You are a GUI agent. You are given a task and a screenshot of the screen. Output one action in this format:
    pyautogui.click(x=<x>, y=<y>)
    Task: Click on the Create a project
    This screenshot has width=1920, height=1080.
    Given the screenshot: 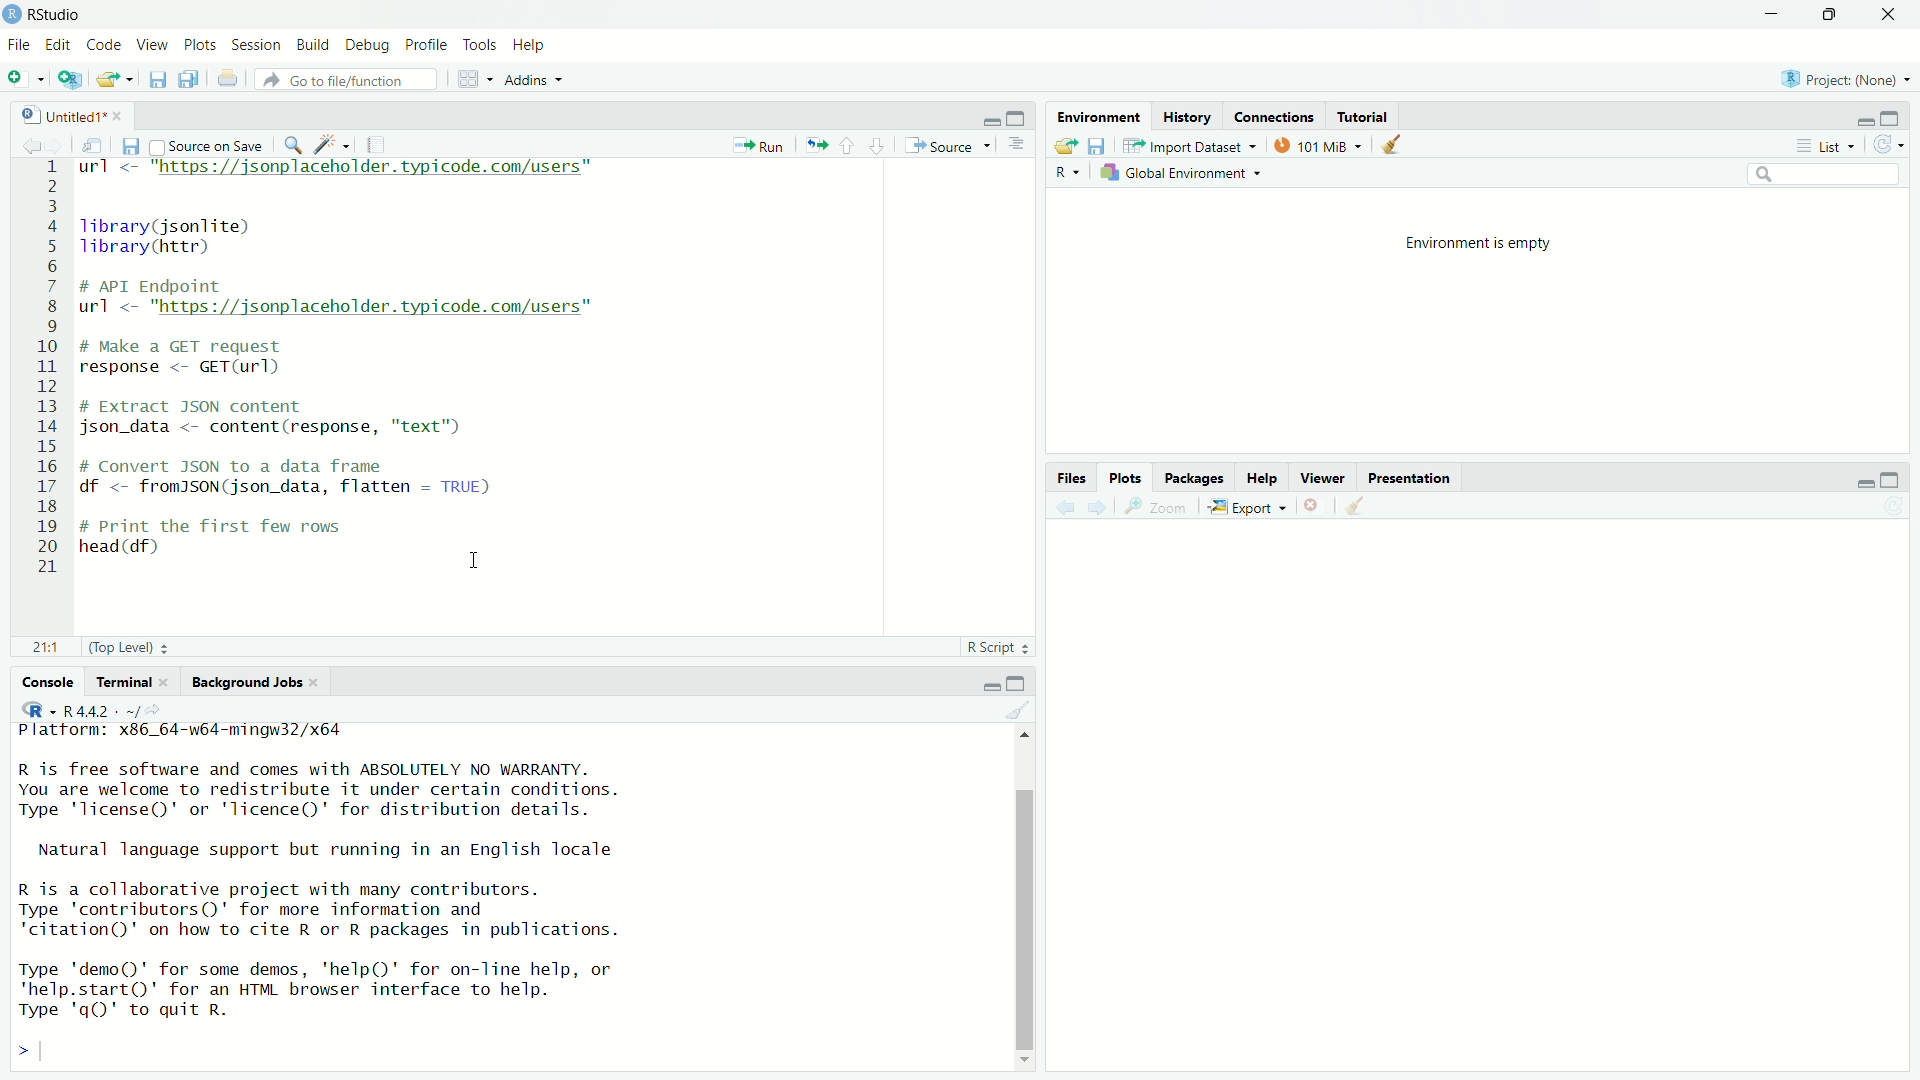 What is the action you would take?
    pyautogui.click(x=67, y=79)
    